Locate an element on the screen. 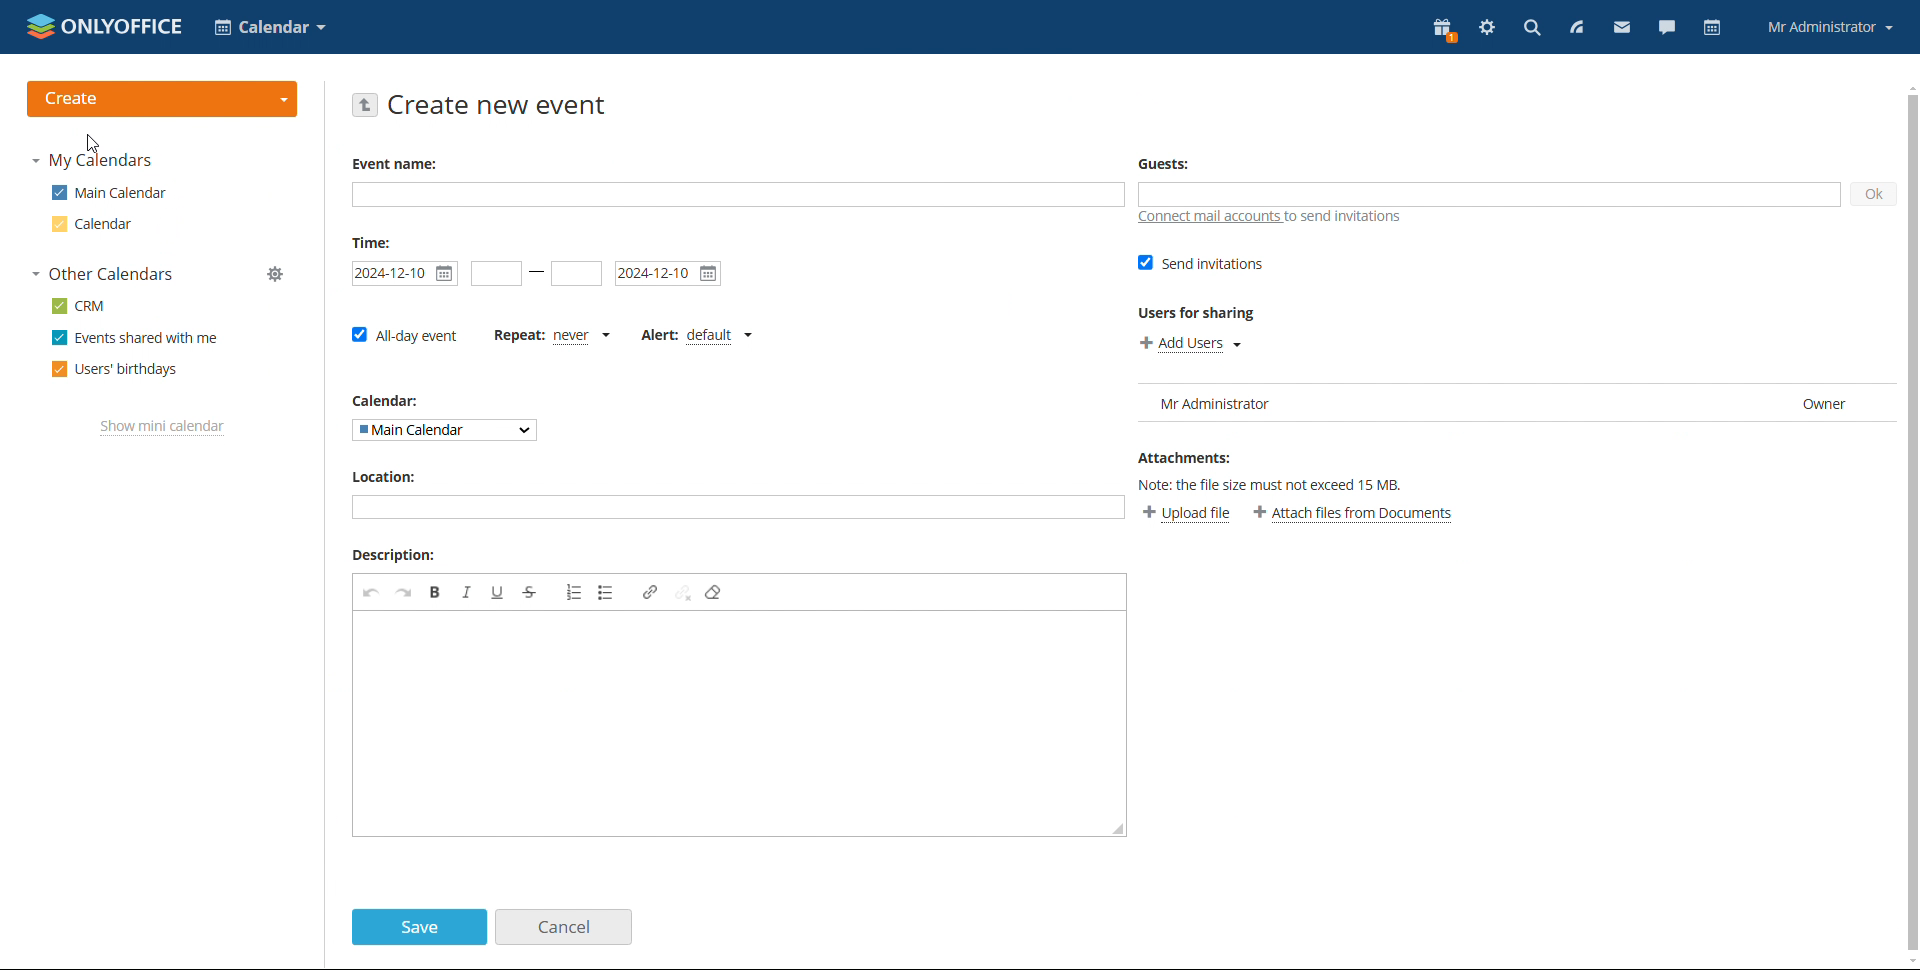  search is located at coordinates (1528, 28).